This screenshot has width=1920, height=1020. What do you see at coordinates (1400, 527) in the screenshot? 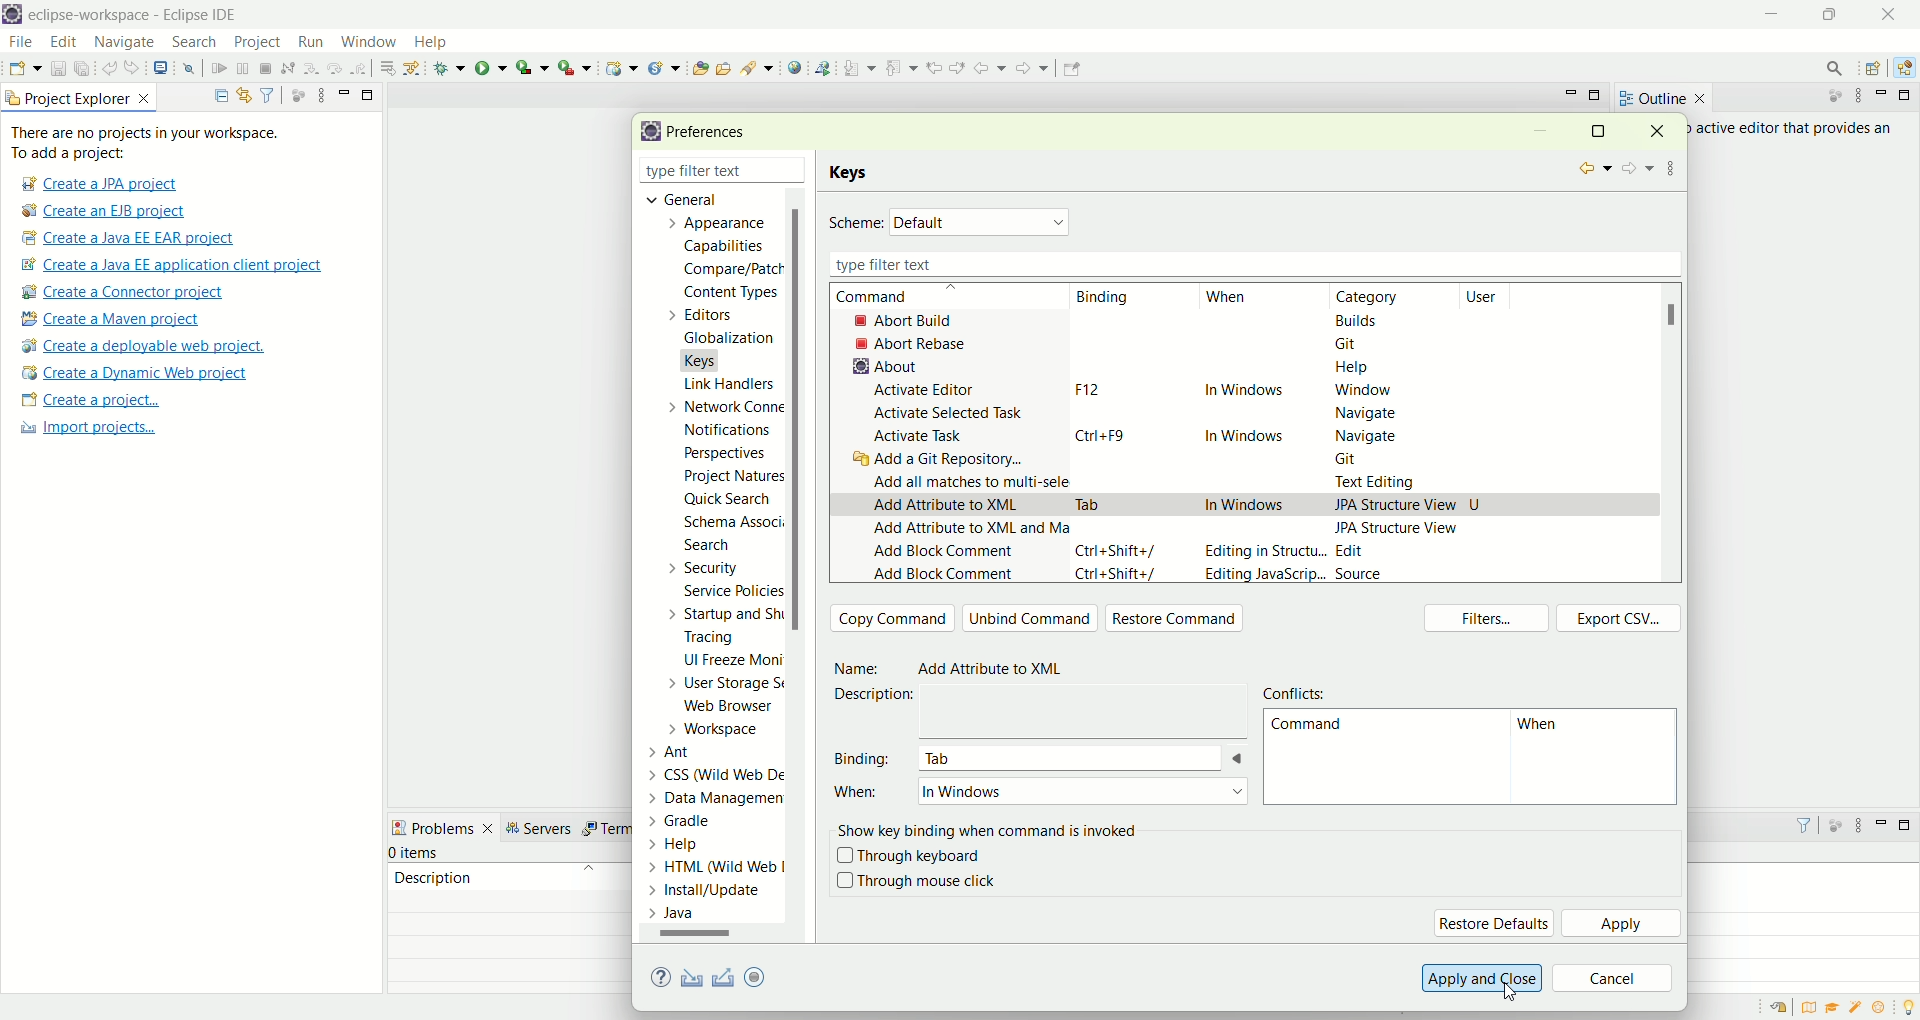
I see `JPA structure view` at bounding box center [1400, 527].